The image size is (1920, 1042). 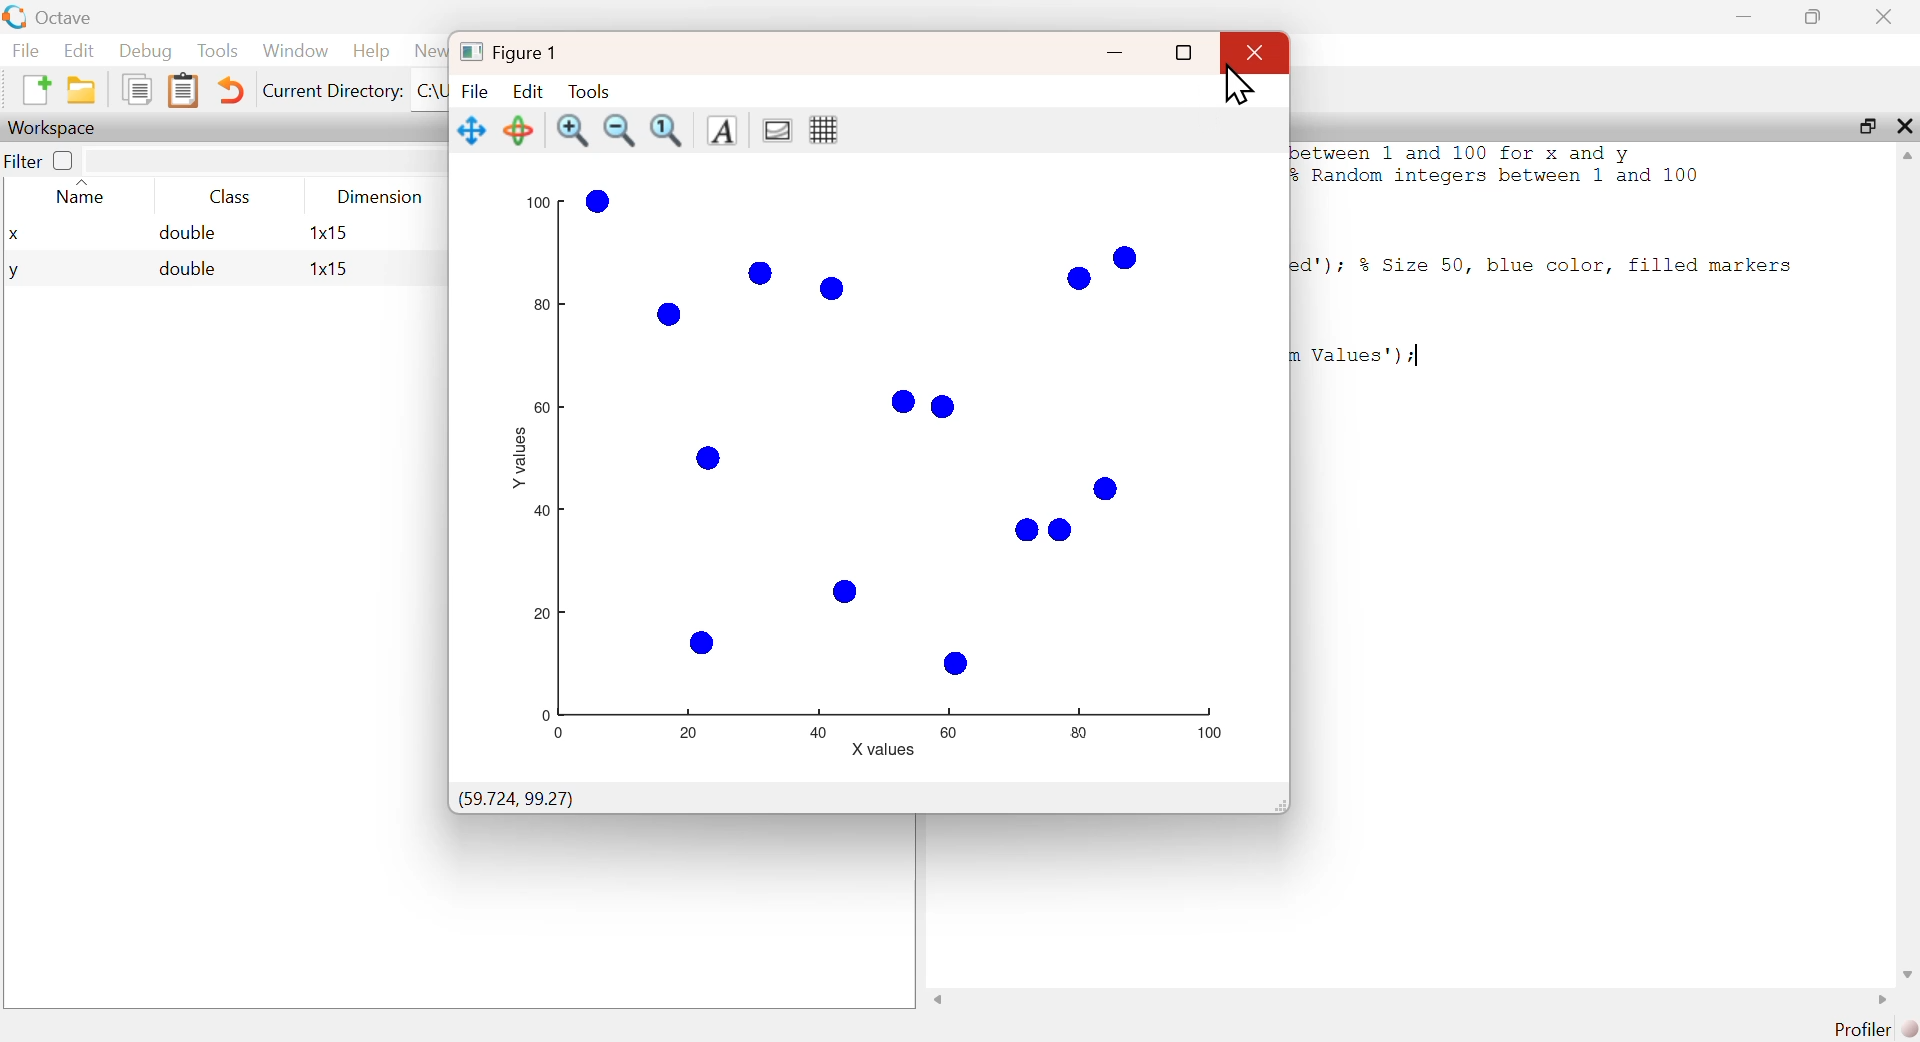 I want to click on Text, so click(x=721, y=131).